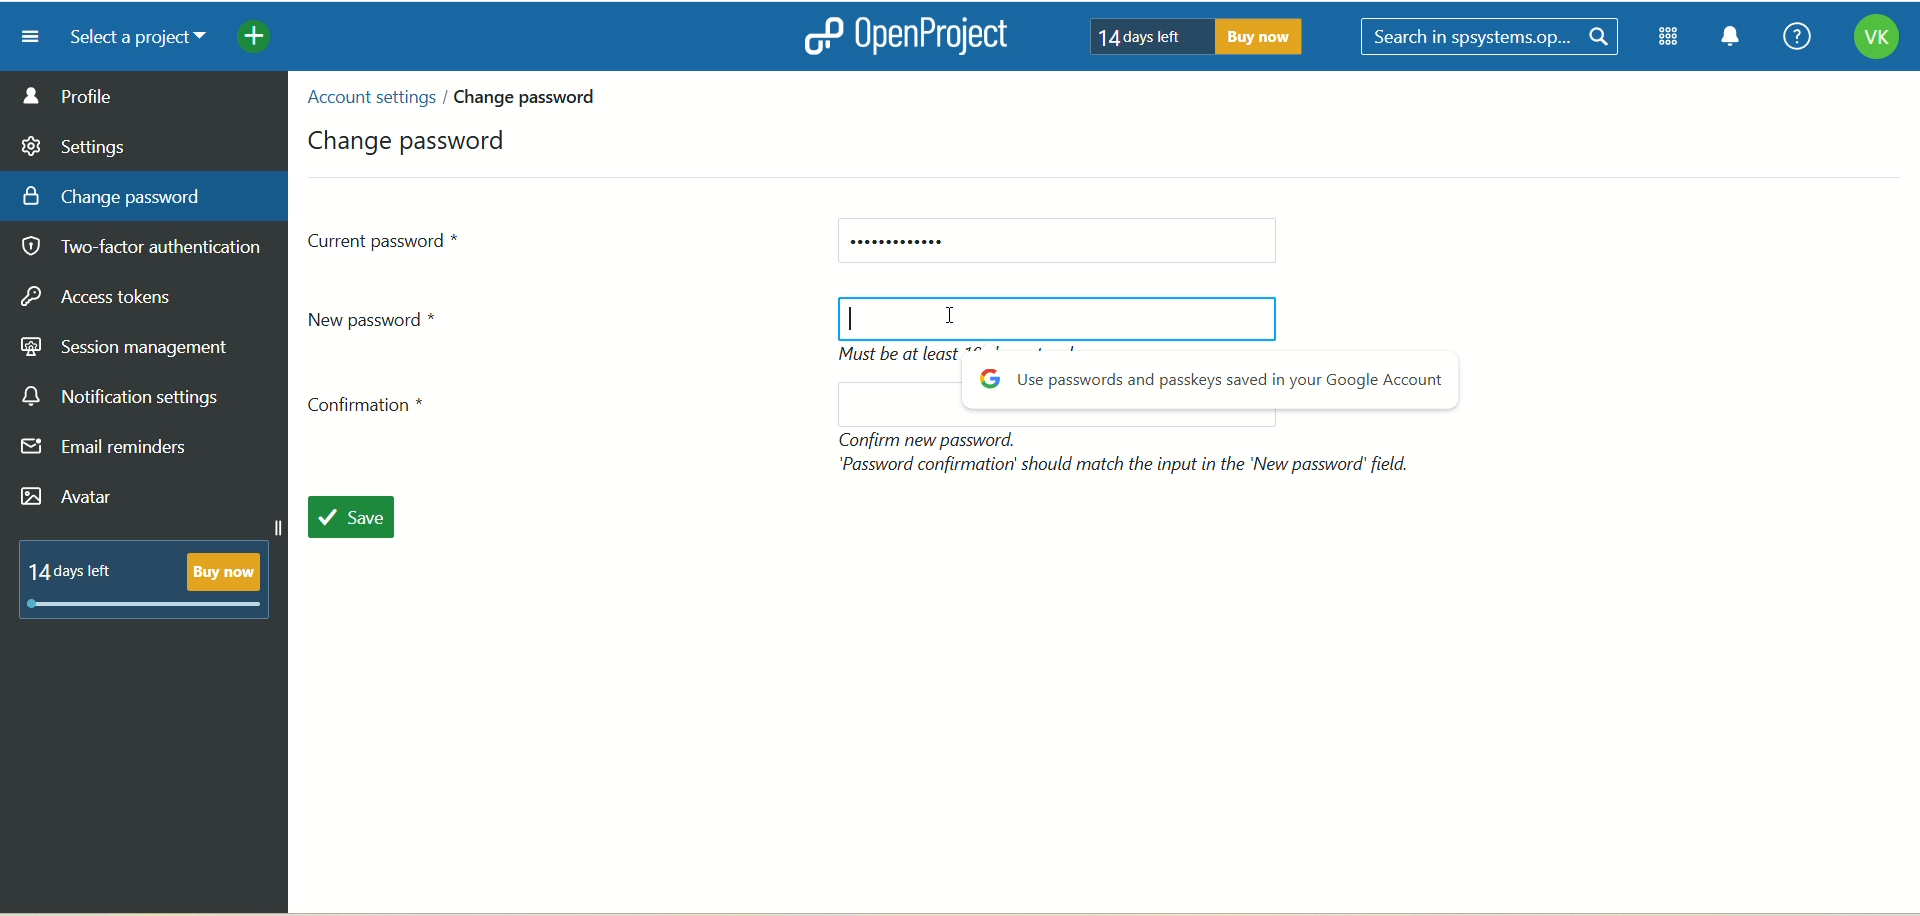 Image resolution: width=1920 pixels, height=916 pixels. Describe the element at coordinates (369, 97) in the screenshot. I see `account settings` at that location.